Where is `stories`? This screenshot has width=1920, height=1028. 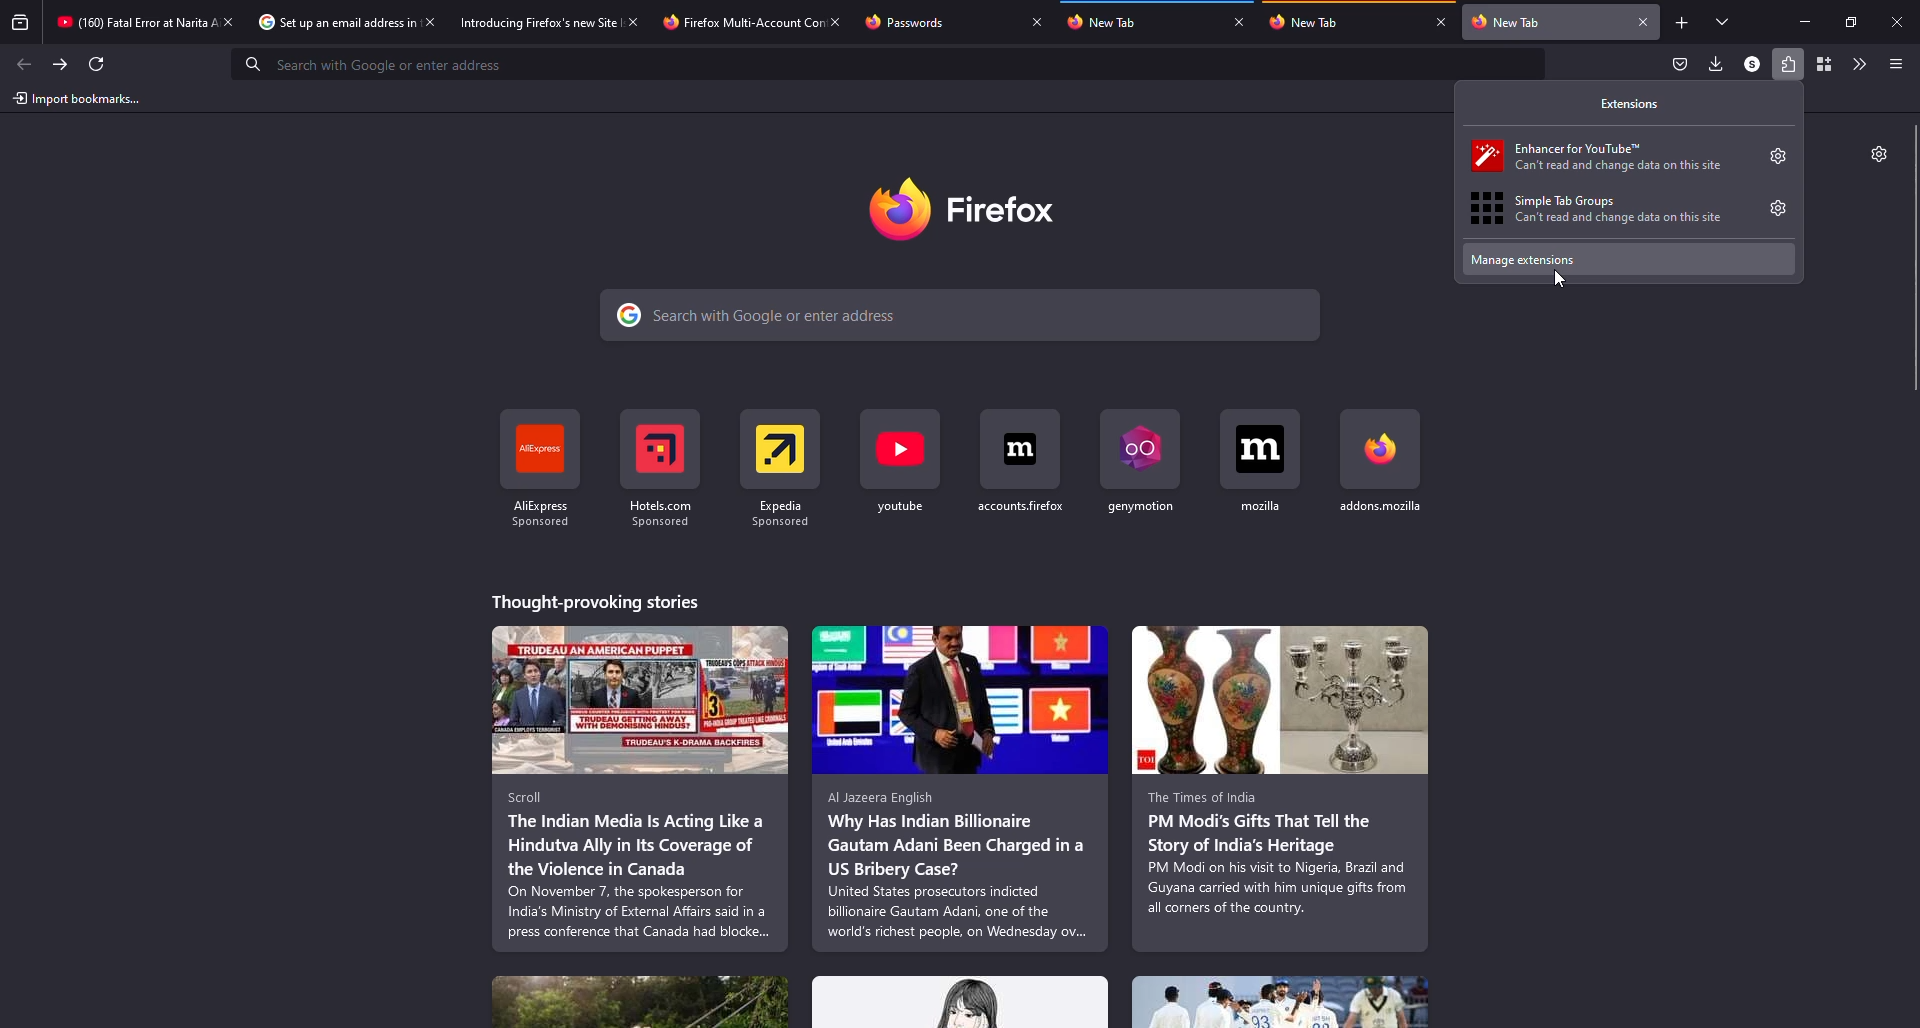 stories is located at coordinates (600, 602).